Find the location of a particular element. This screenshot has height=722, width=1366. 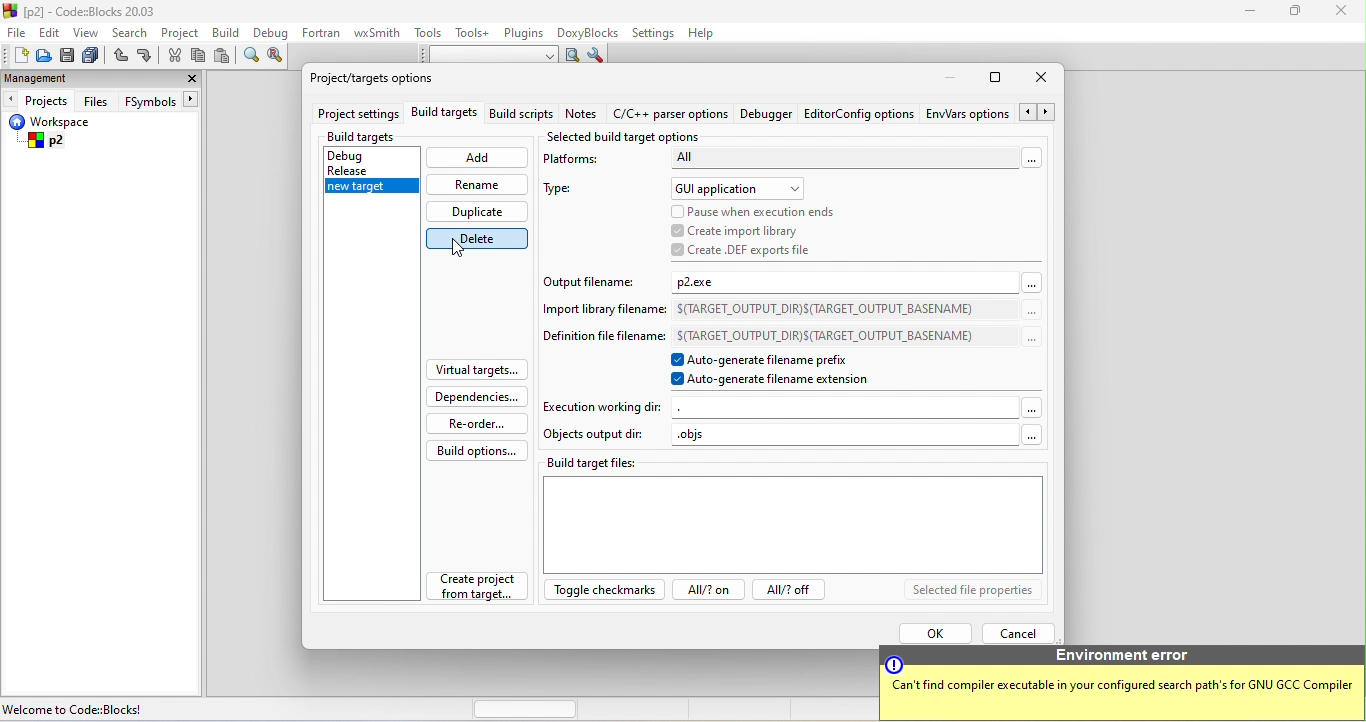

auto generate filename extension is located at coordinates (781, 382).